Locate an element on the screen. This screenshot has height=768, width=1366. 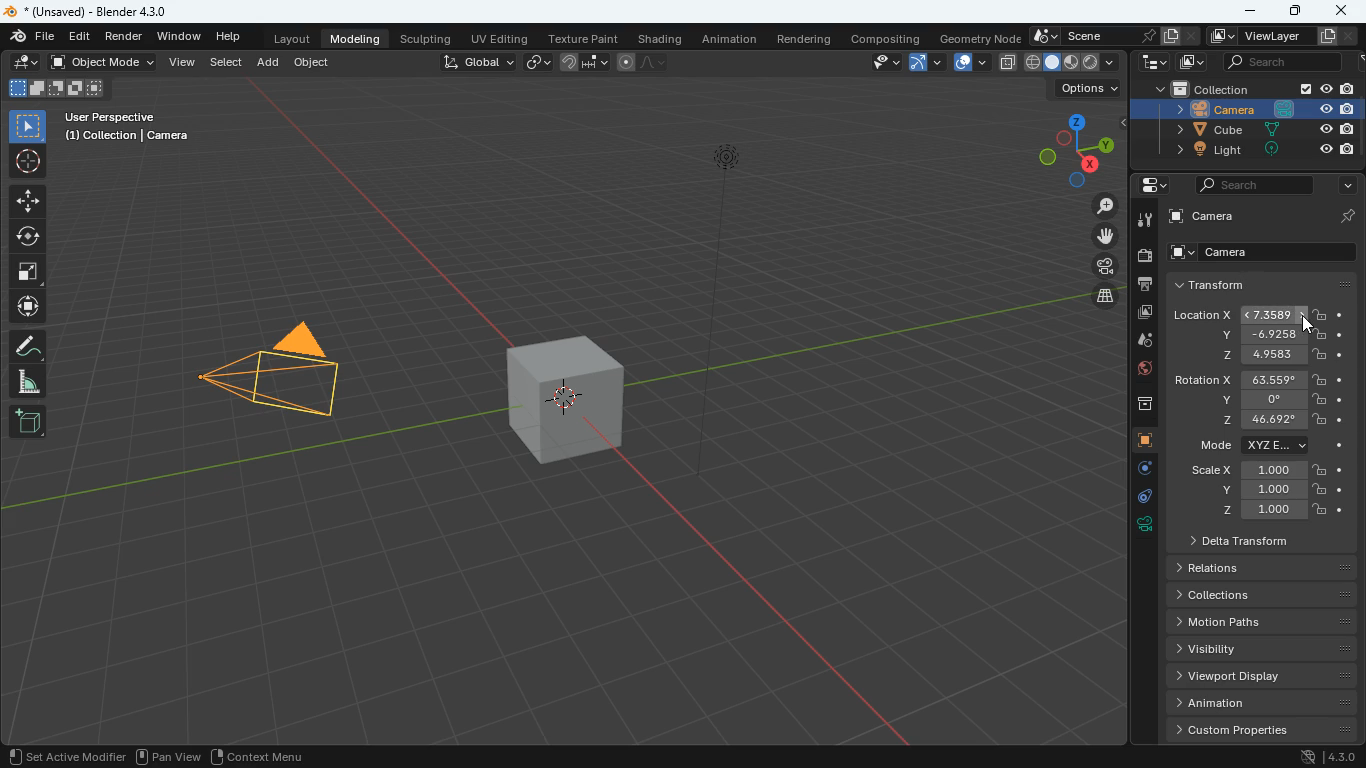
full screen is located at coordinates (30, 273).